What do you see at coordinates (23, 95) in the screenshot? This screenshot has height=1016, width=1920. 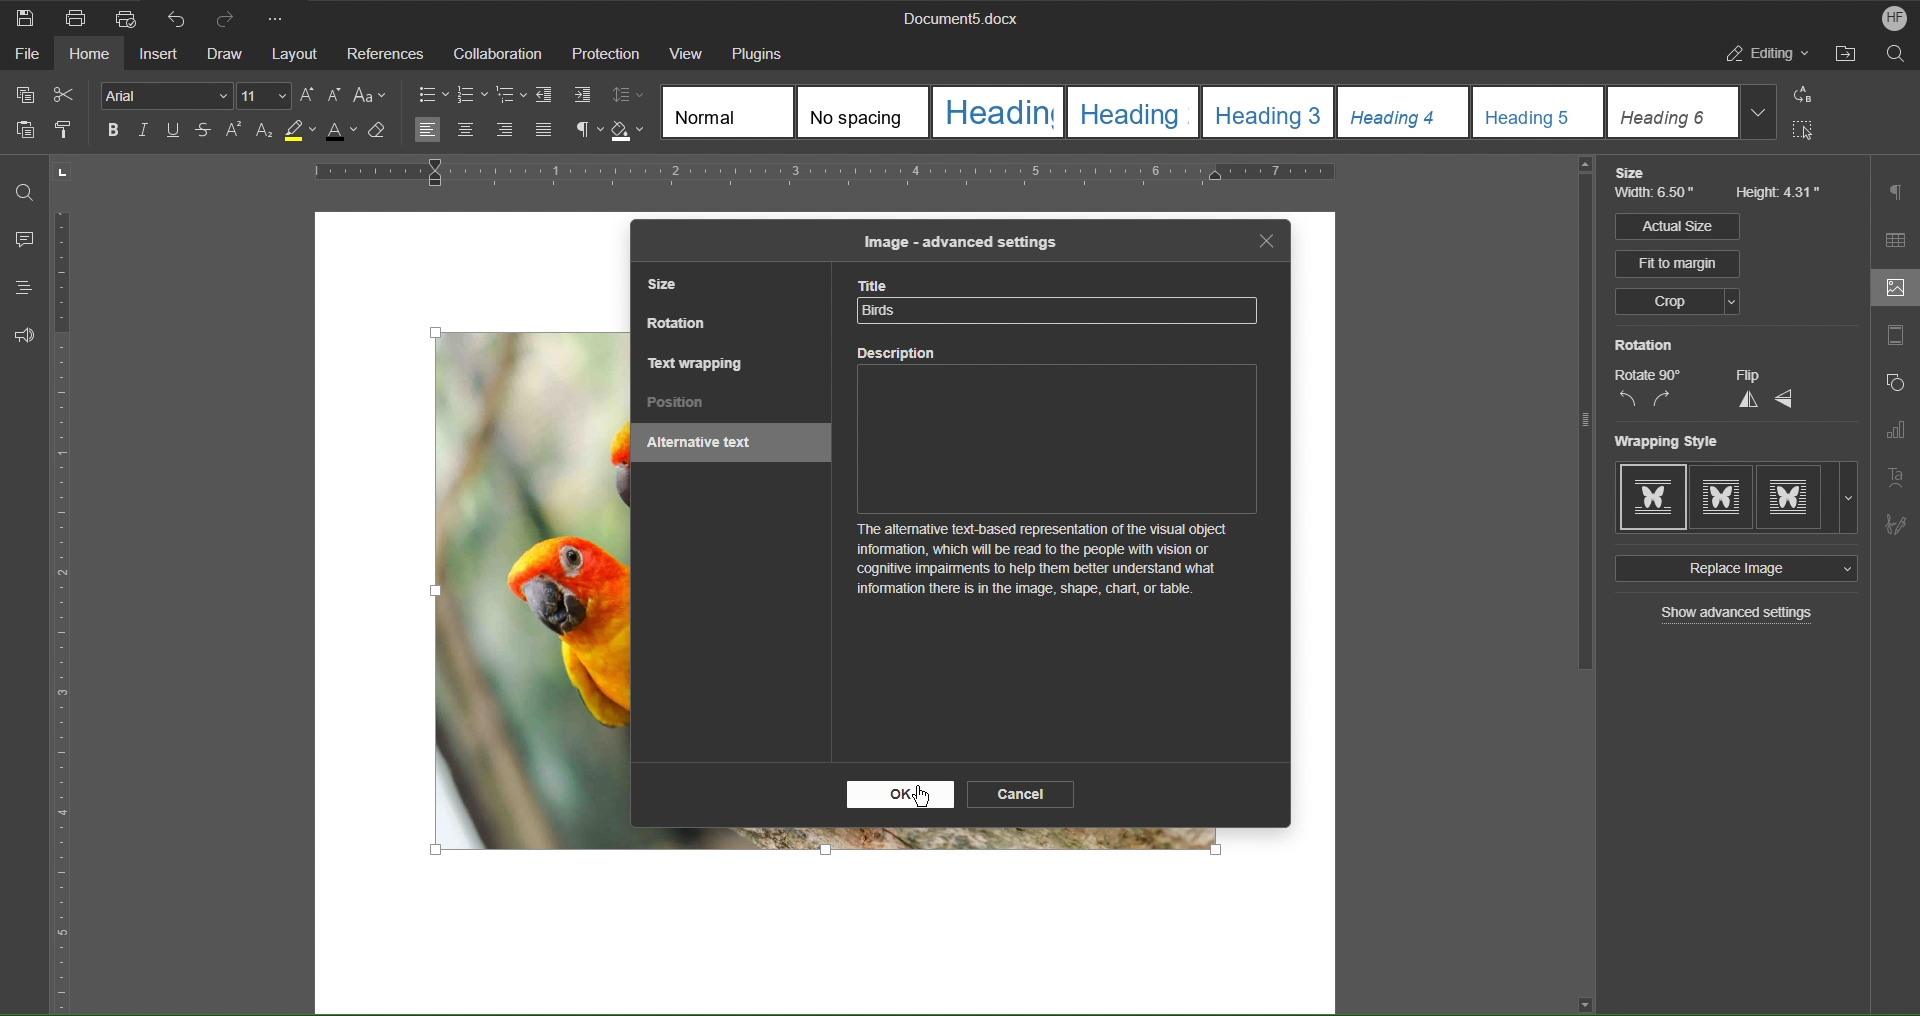 I see `Copy` at bounding box center [23, 95].